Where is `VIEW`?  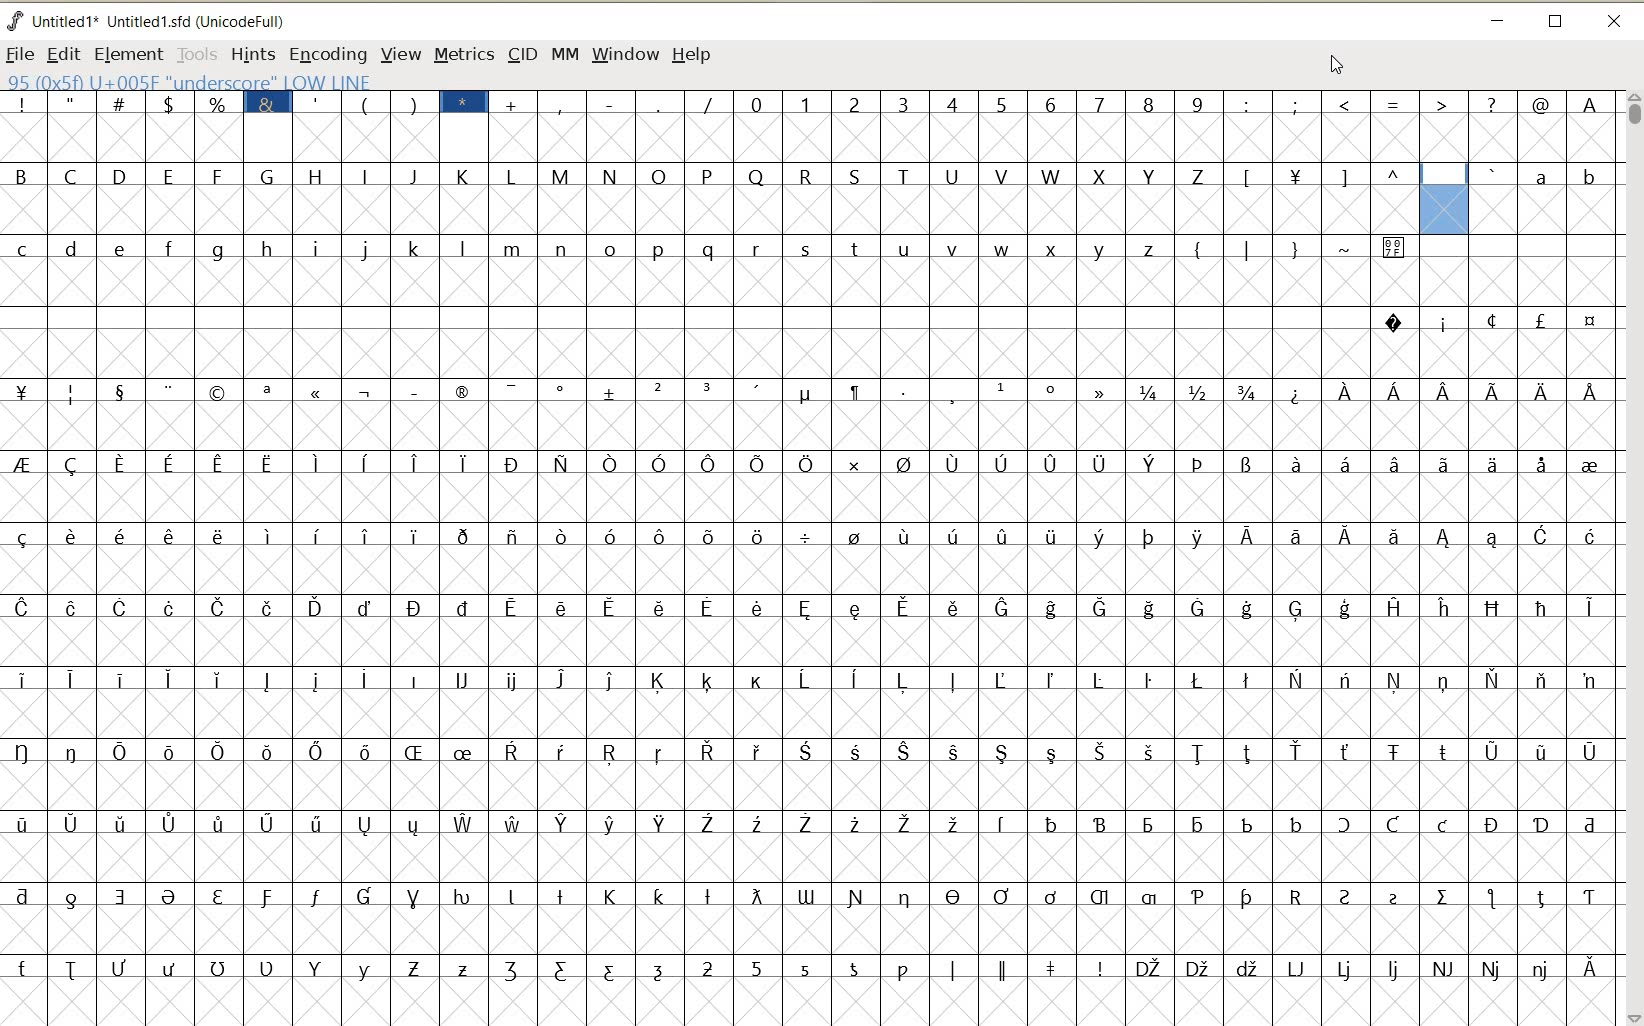
VIEW is located at coordinates (397, 53).